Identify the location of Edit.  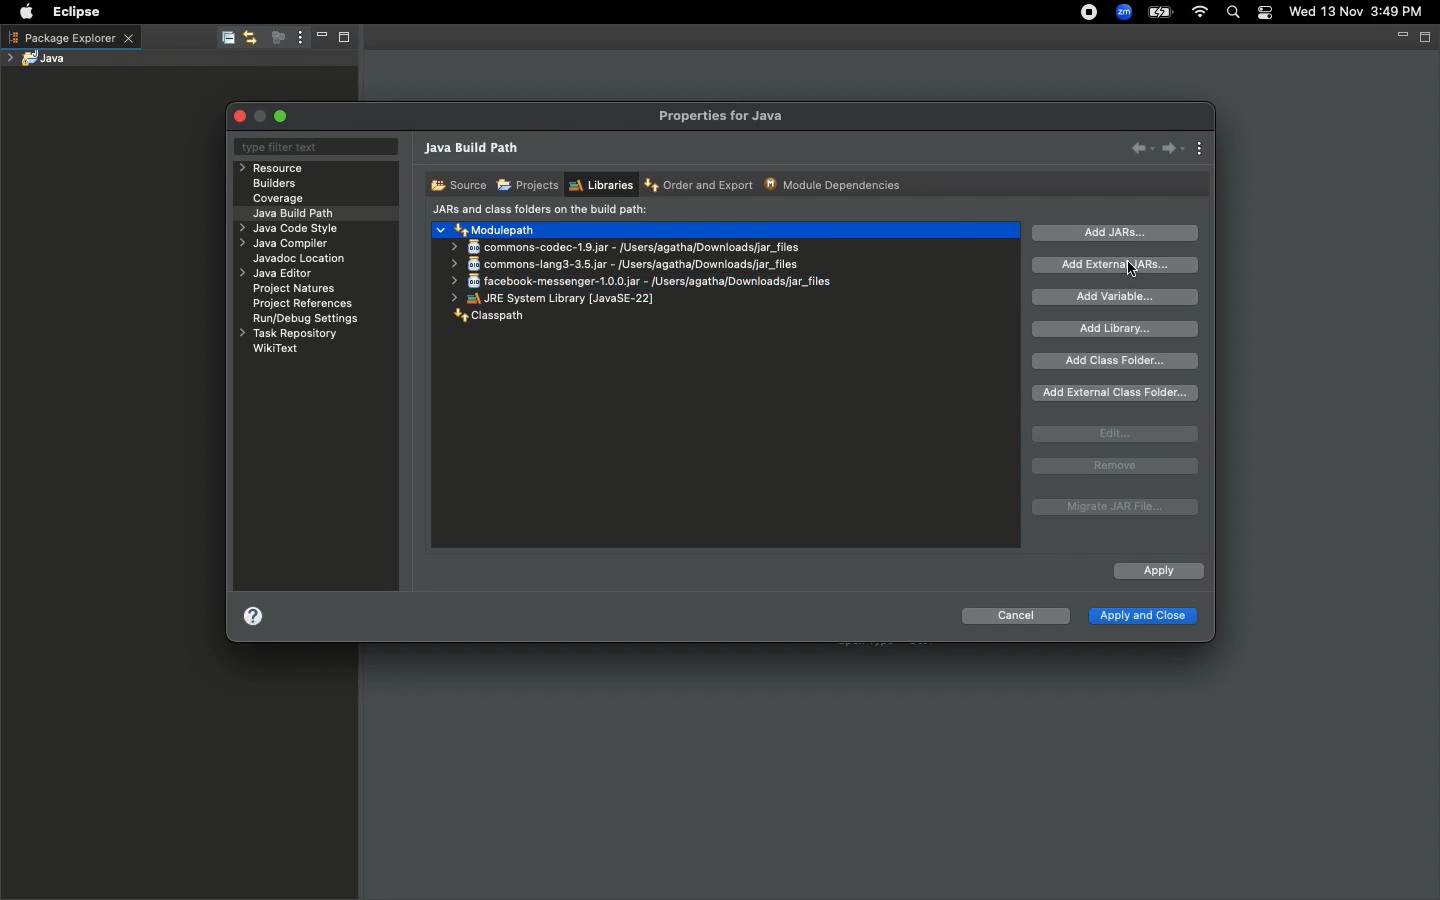
(1115, 434).